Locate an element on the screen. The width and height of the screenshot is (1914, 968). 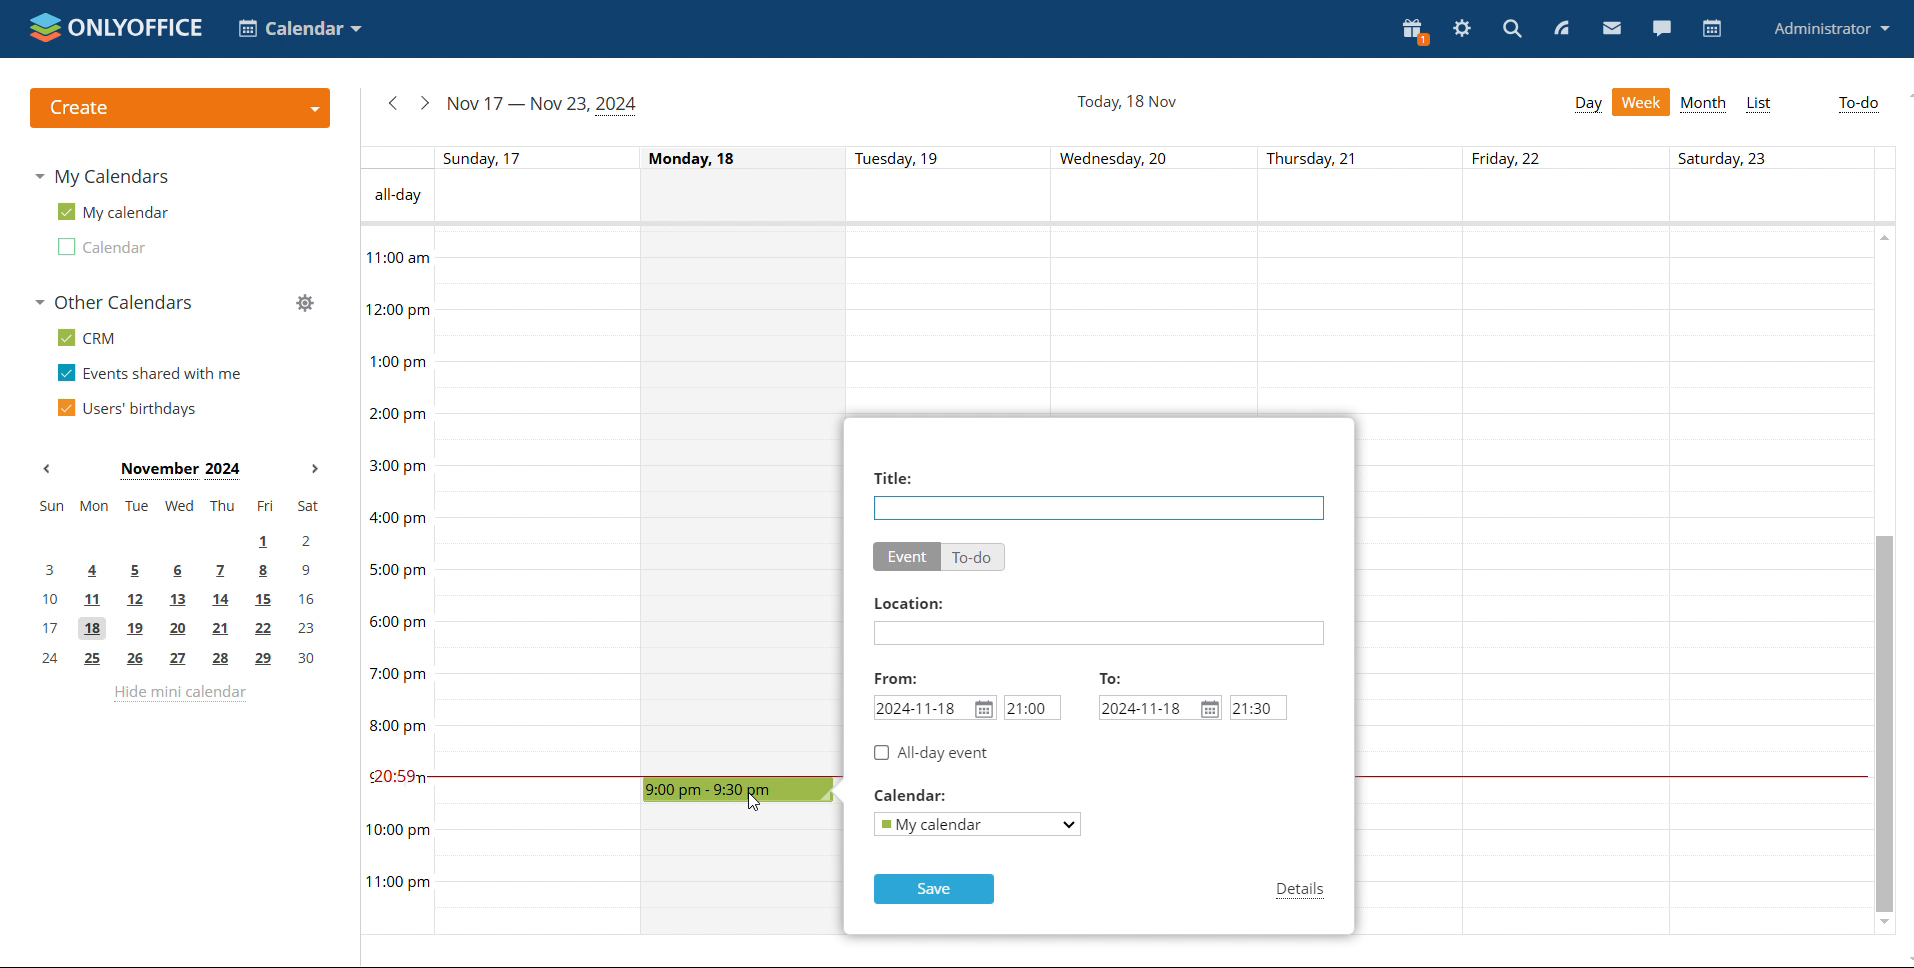
all-day event is located at coordinates (931, 753).